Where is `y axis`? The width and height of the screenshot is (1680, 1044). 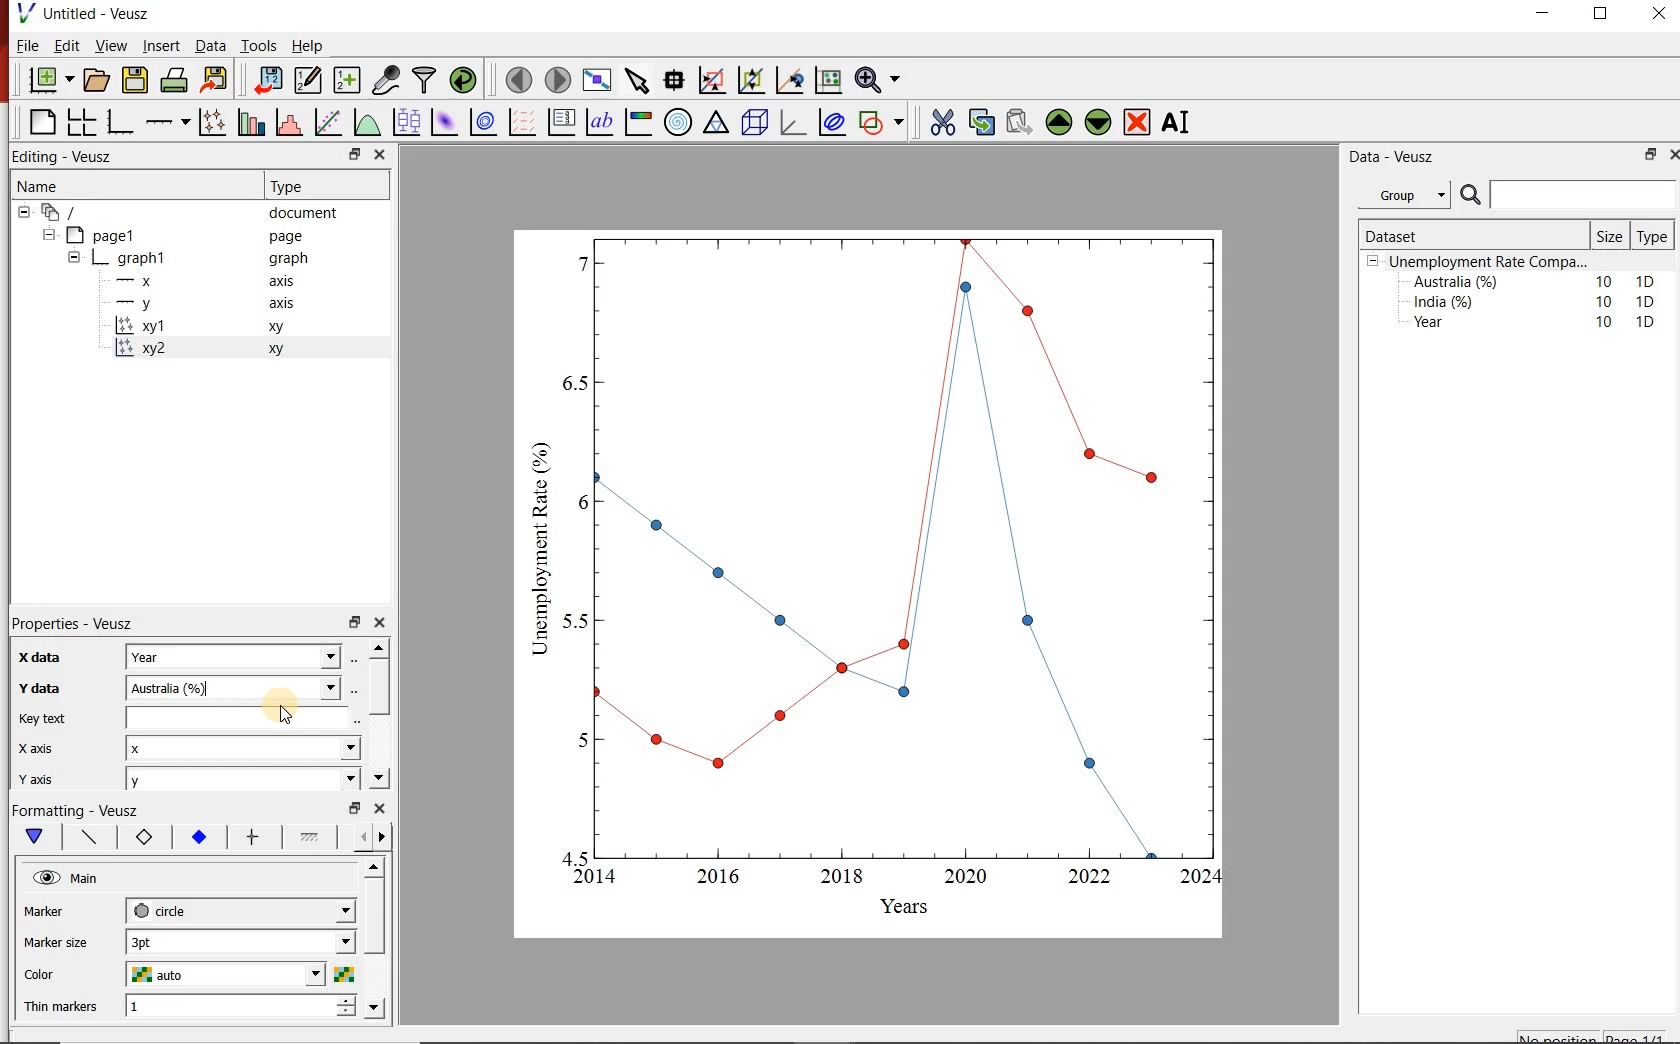
y axis is located at coordinates (216, 304).